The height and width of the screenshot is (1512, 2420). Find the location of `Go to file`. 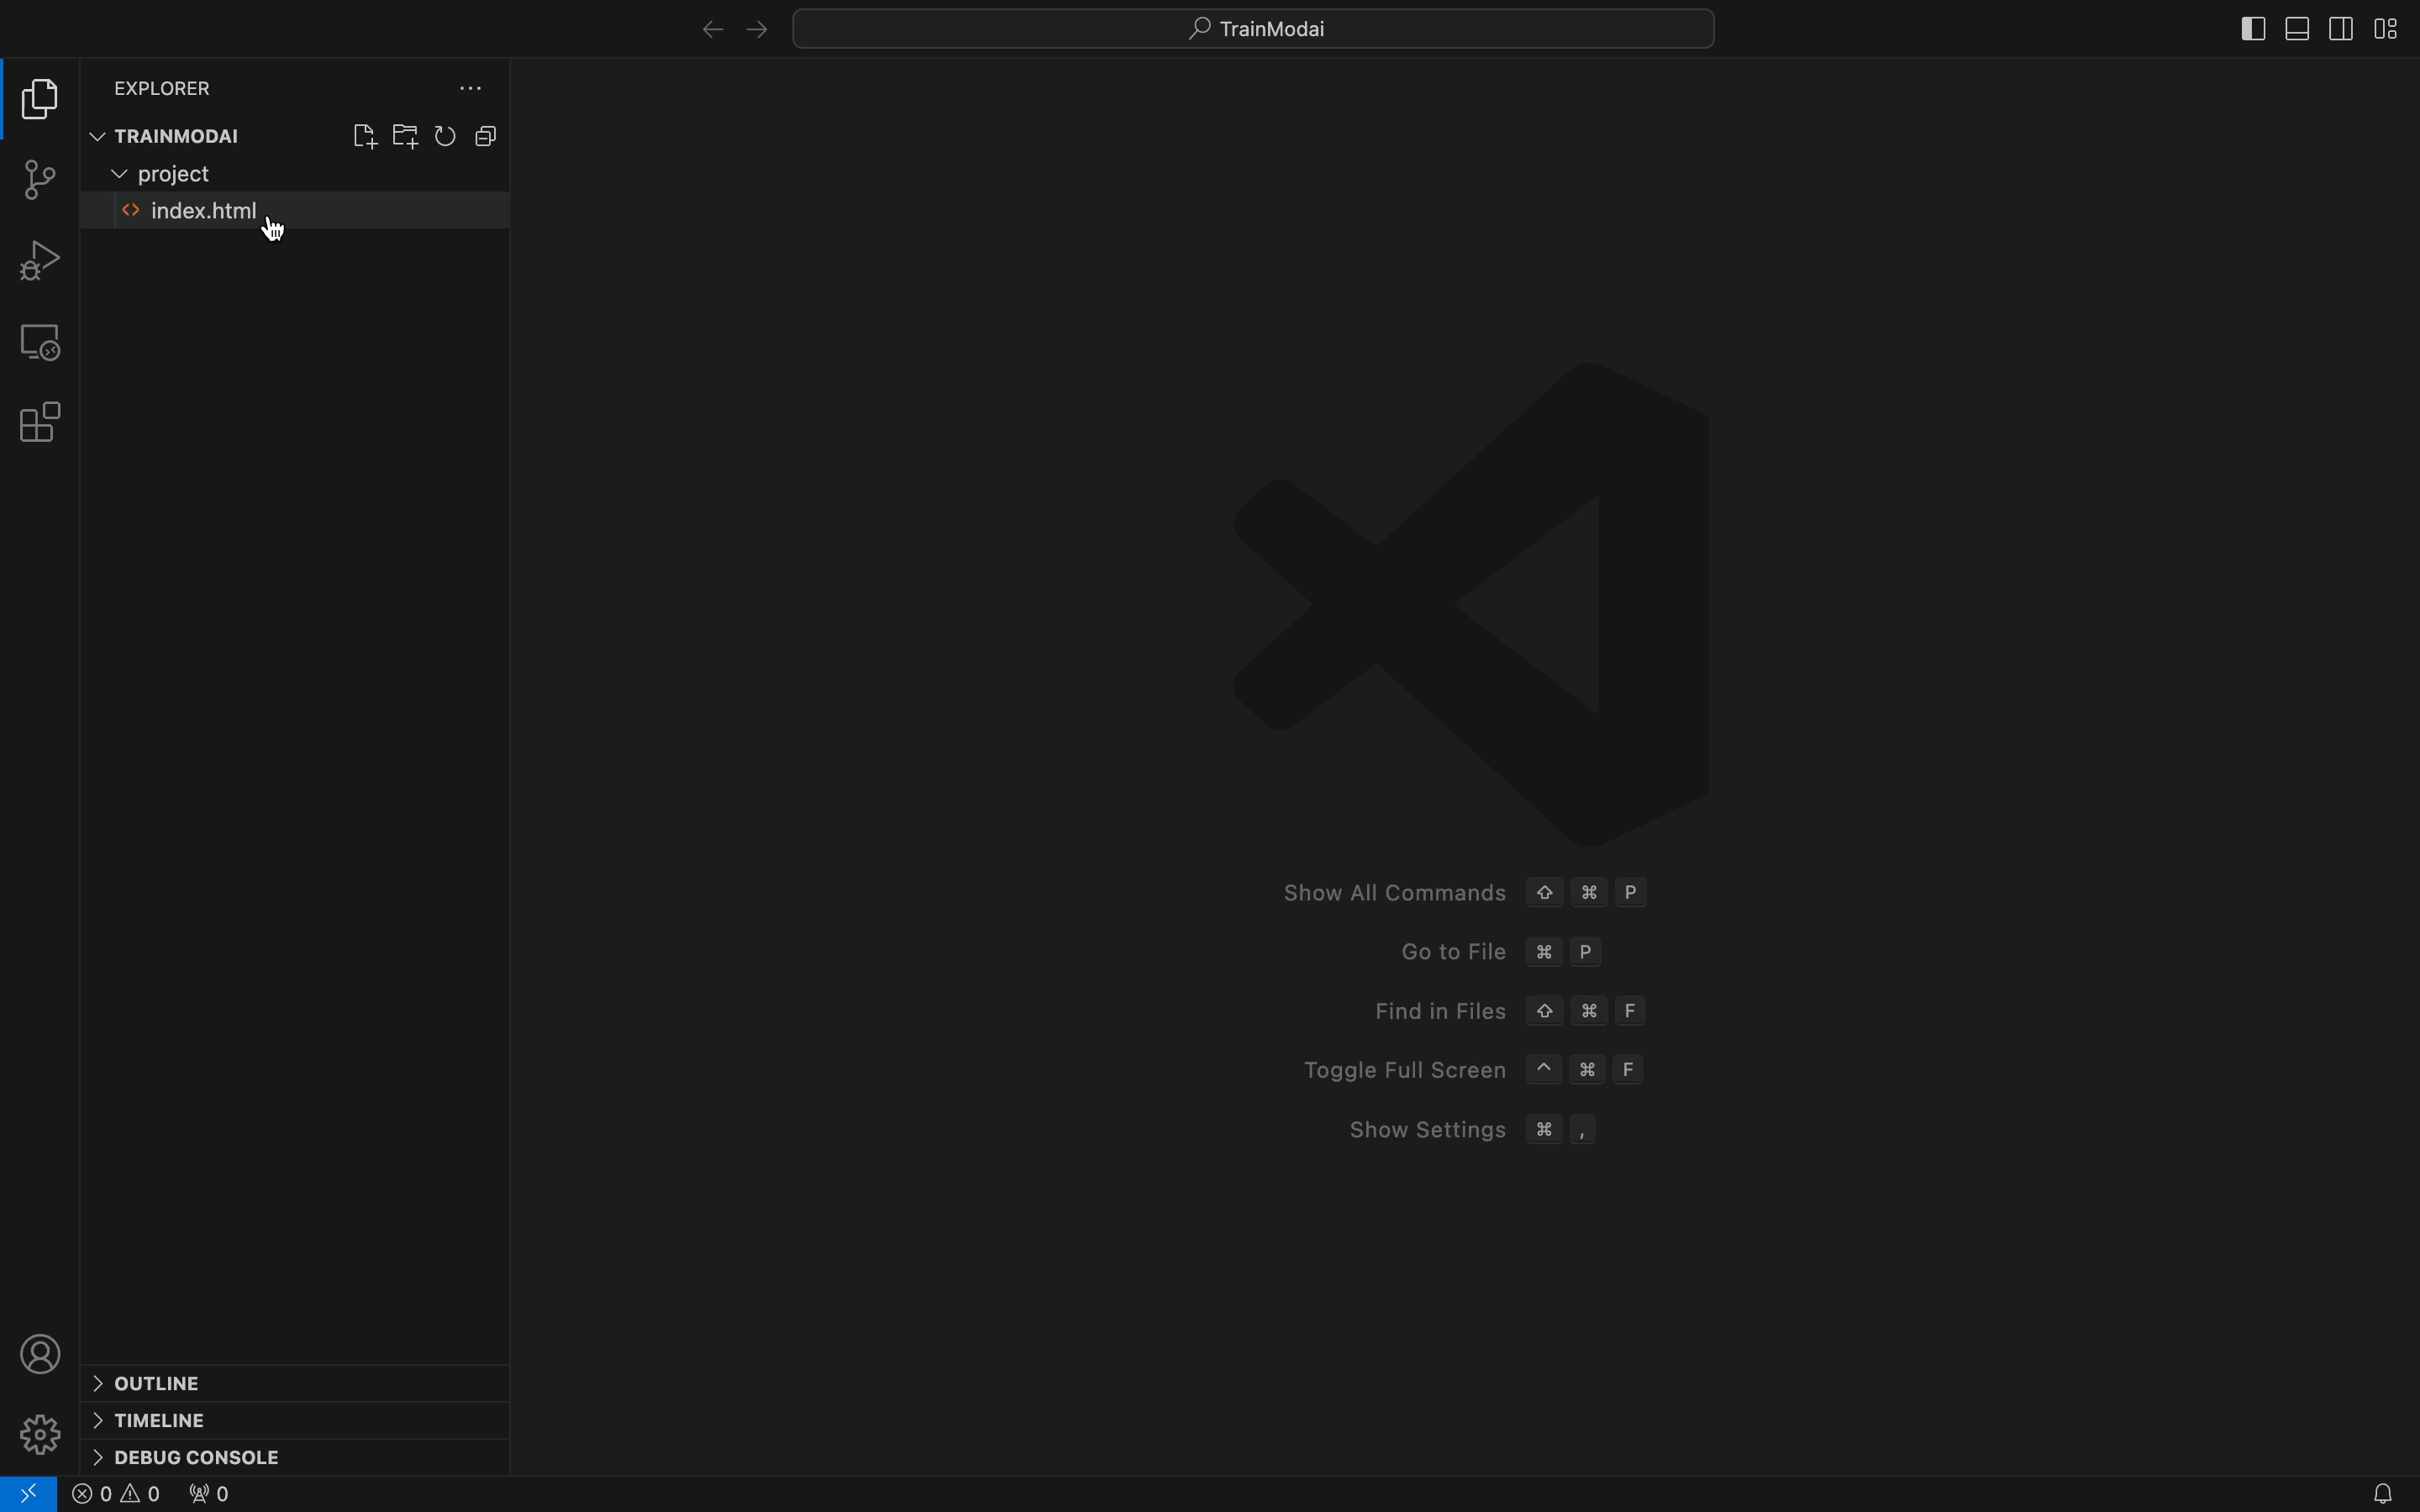

Go to file is located at coordinates (1514, 955).